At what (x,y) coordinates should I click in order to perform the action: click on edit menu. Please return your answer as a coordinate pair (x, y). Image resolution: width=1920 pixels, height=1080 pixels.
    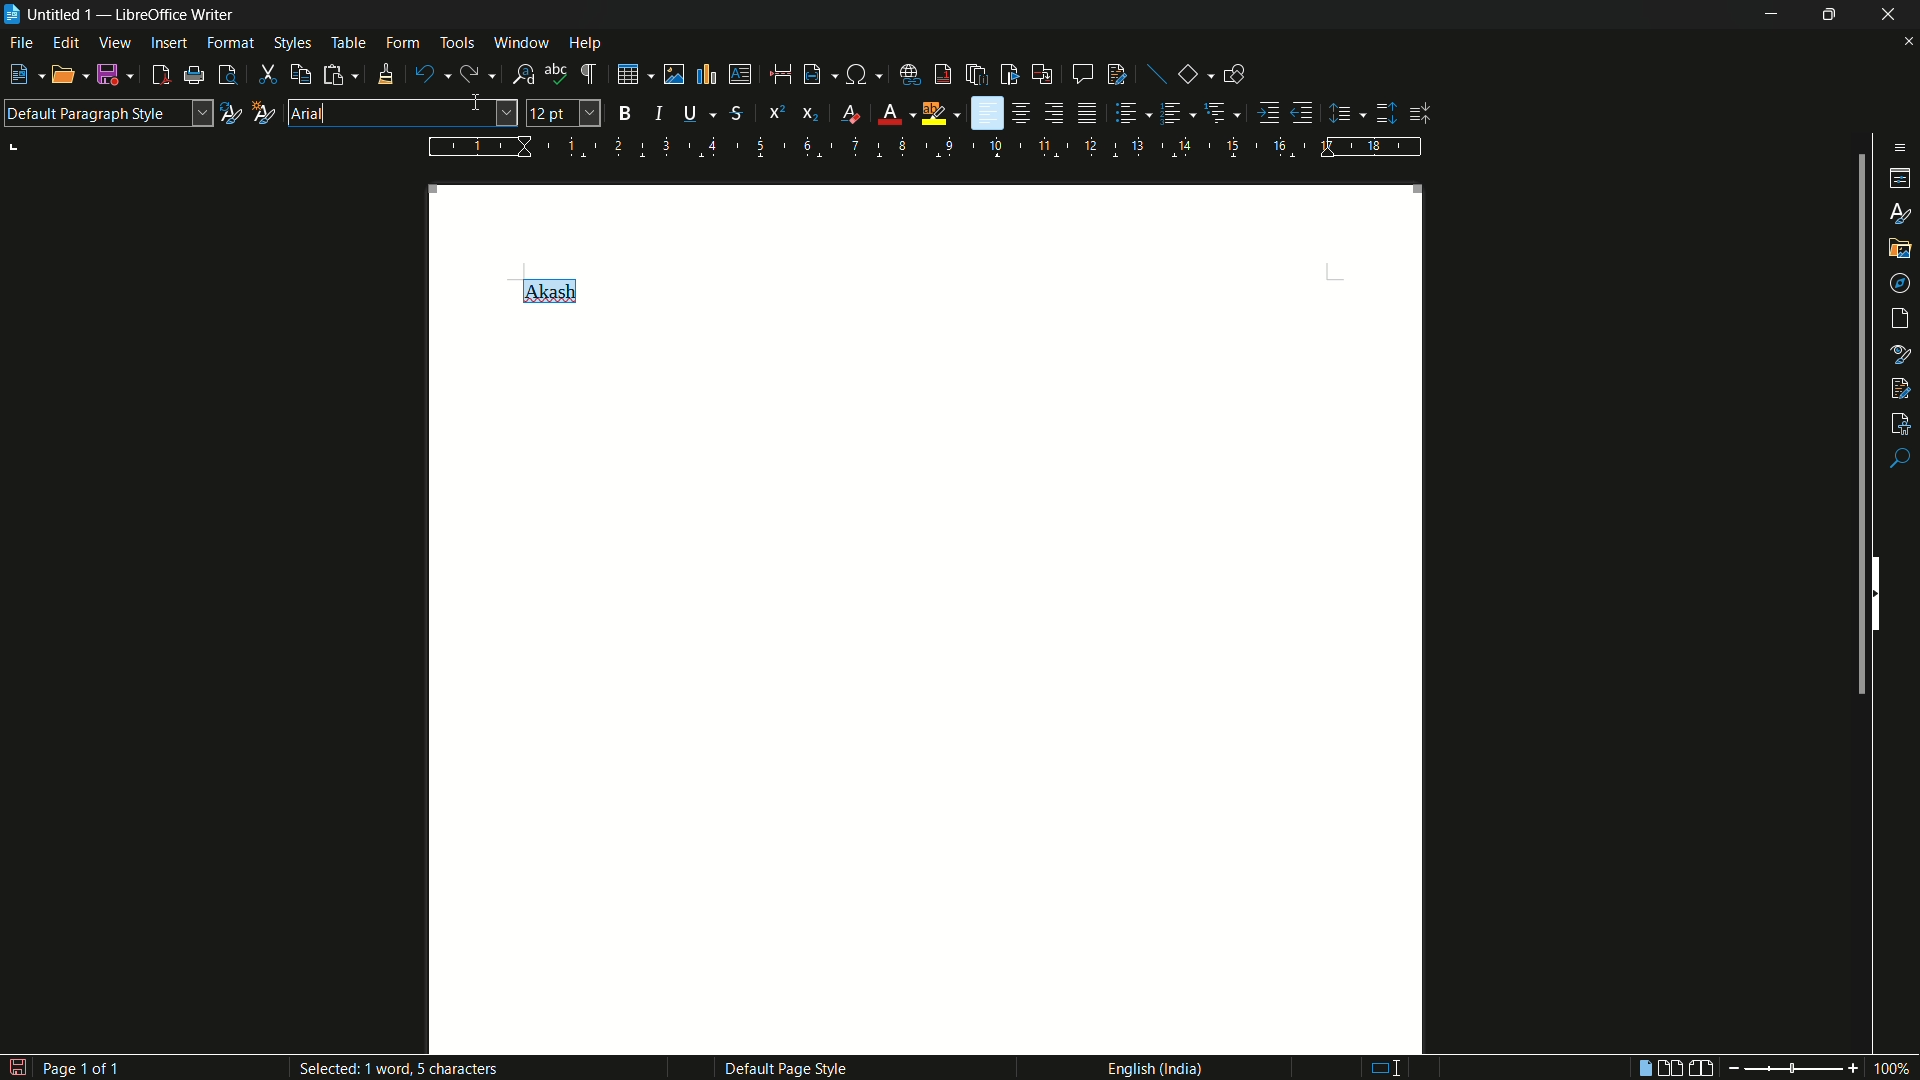
    Looking at the image, I should click on (68, 44).